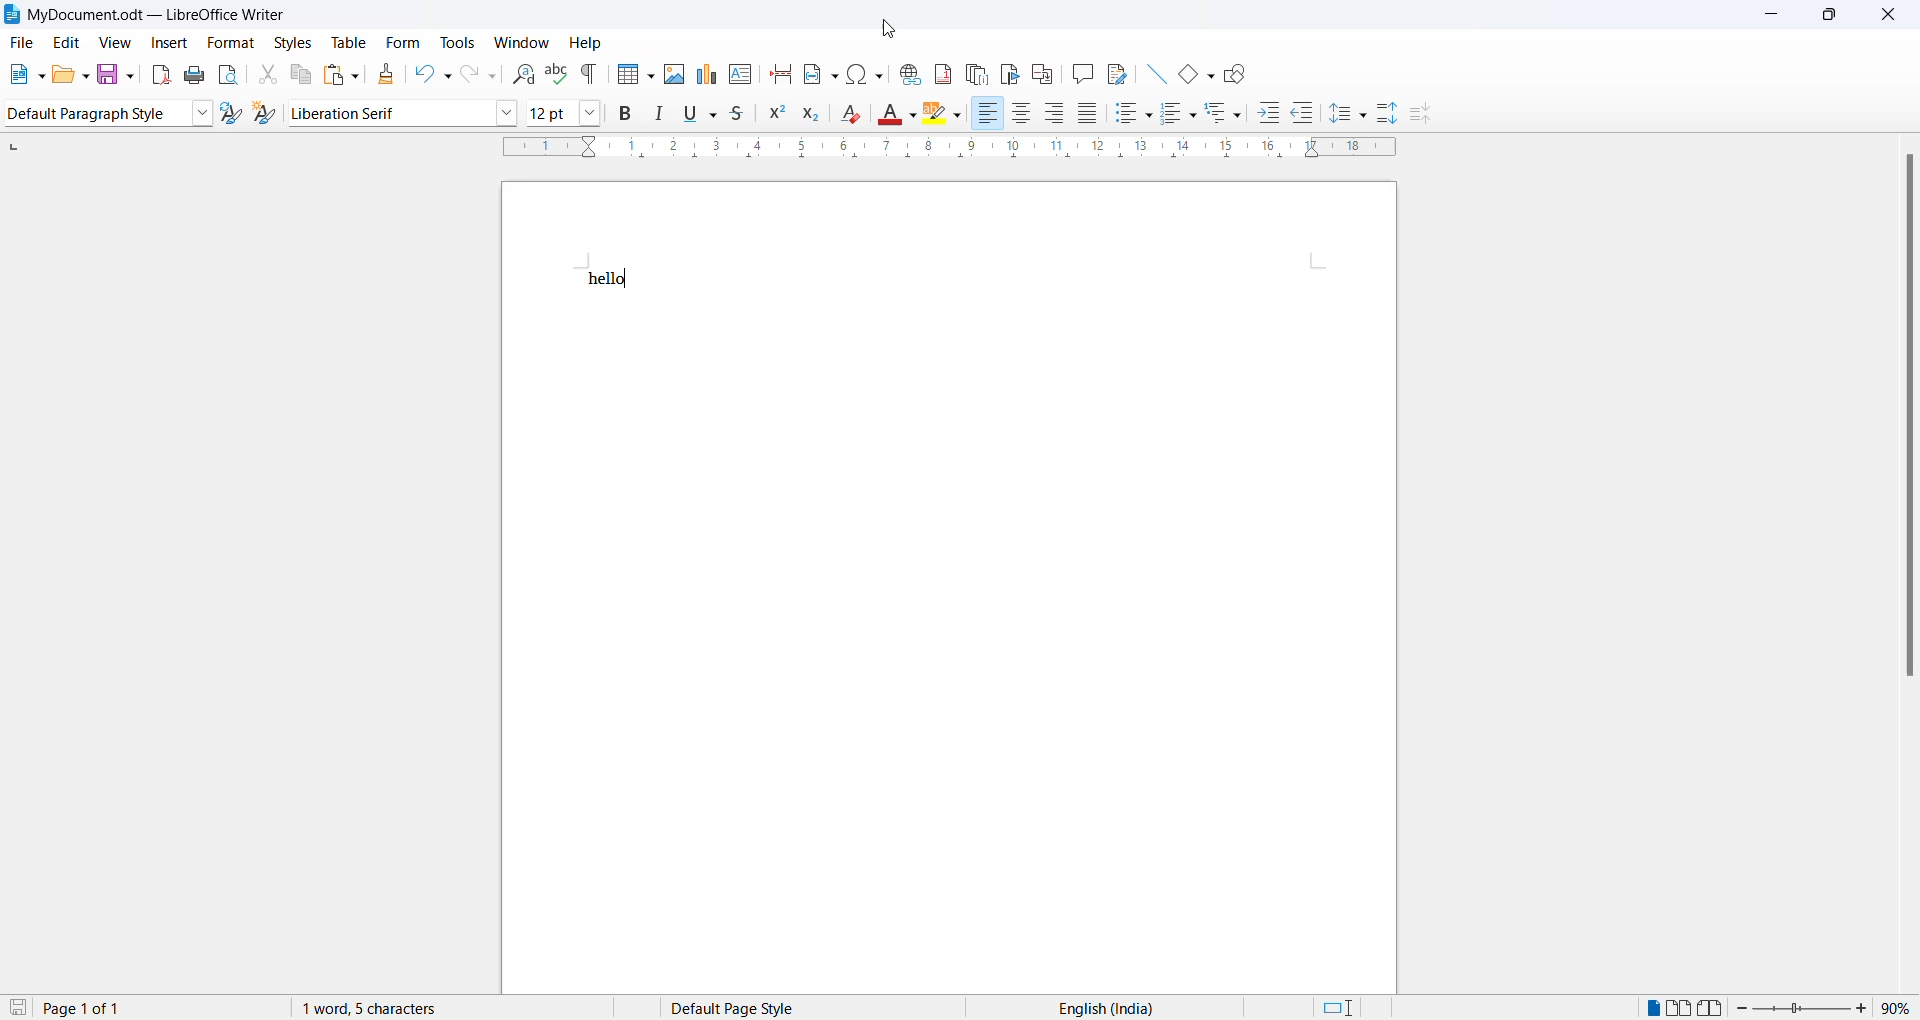 The width and height of the screenshot is (1920, 1020). Describe the element at coordinates (262, 75) in the screenshot. I see `Cut` at that location.